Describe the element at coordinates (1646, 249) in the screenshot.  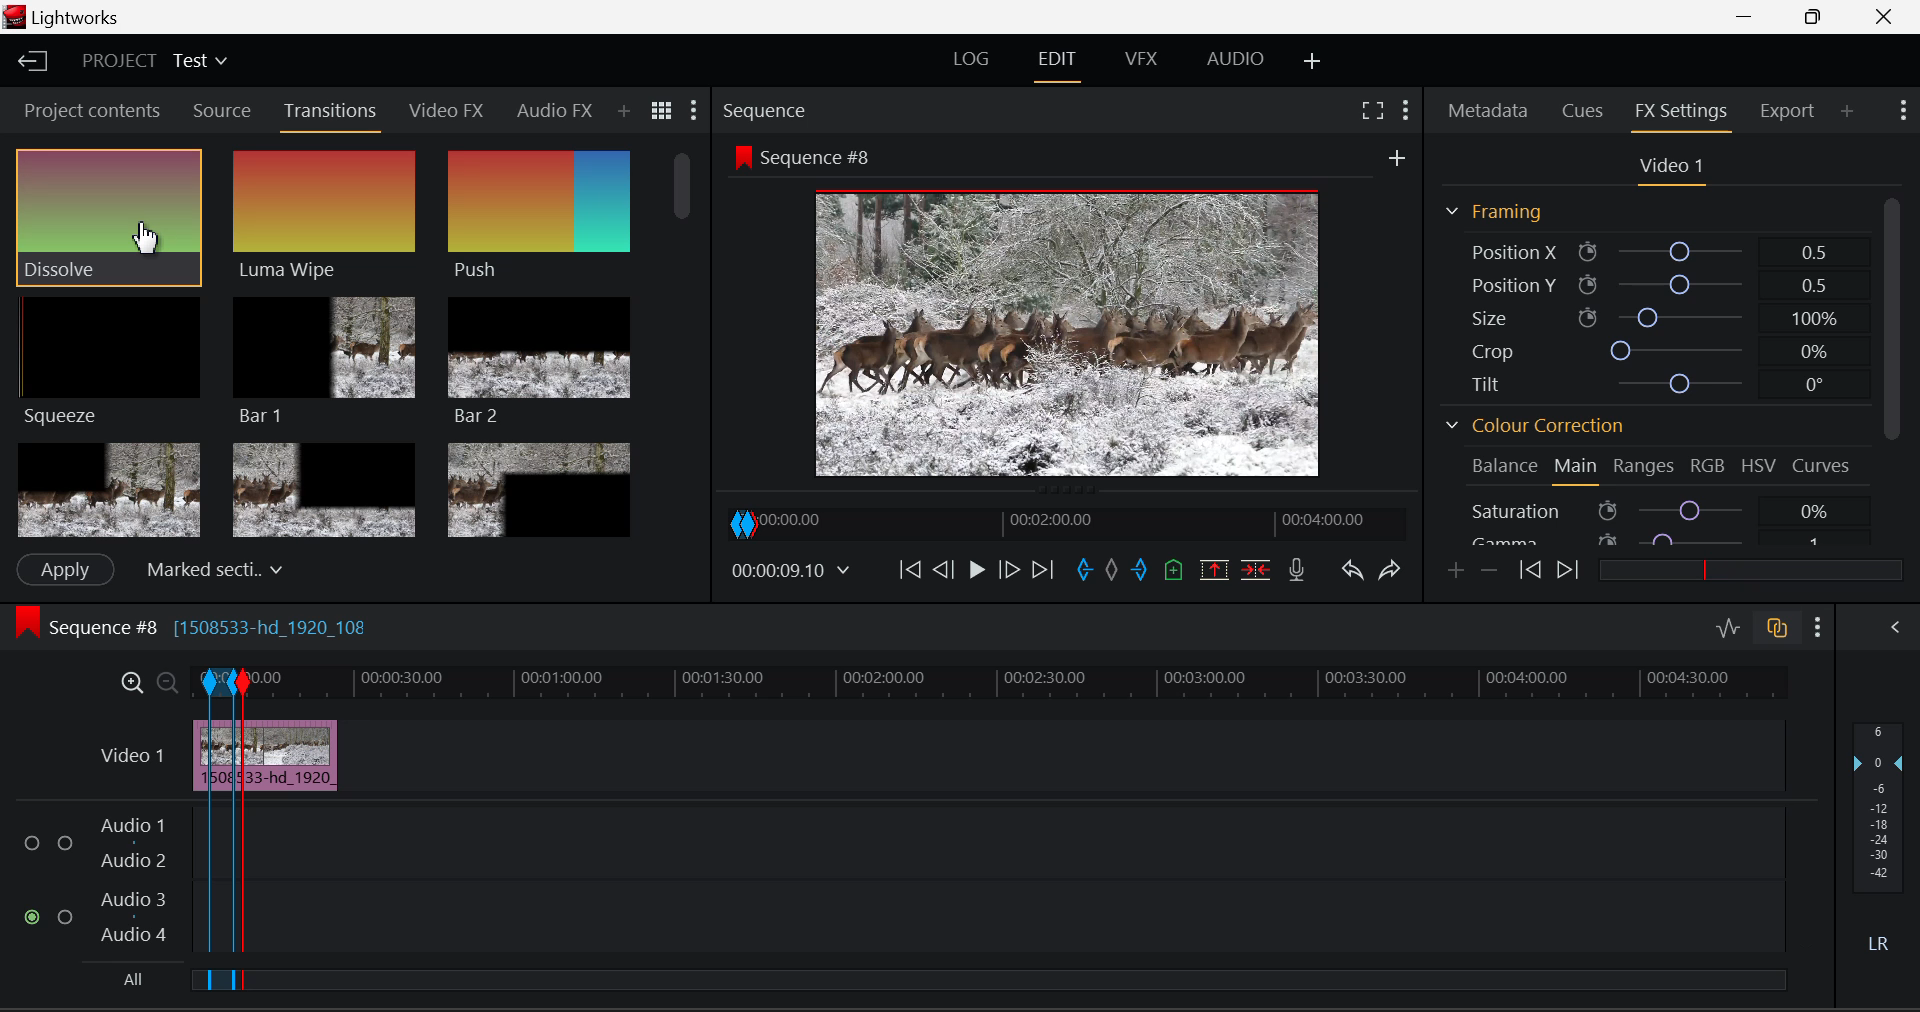
I see `Position X` at that location.